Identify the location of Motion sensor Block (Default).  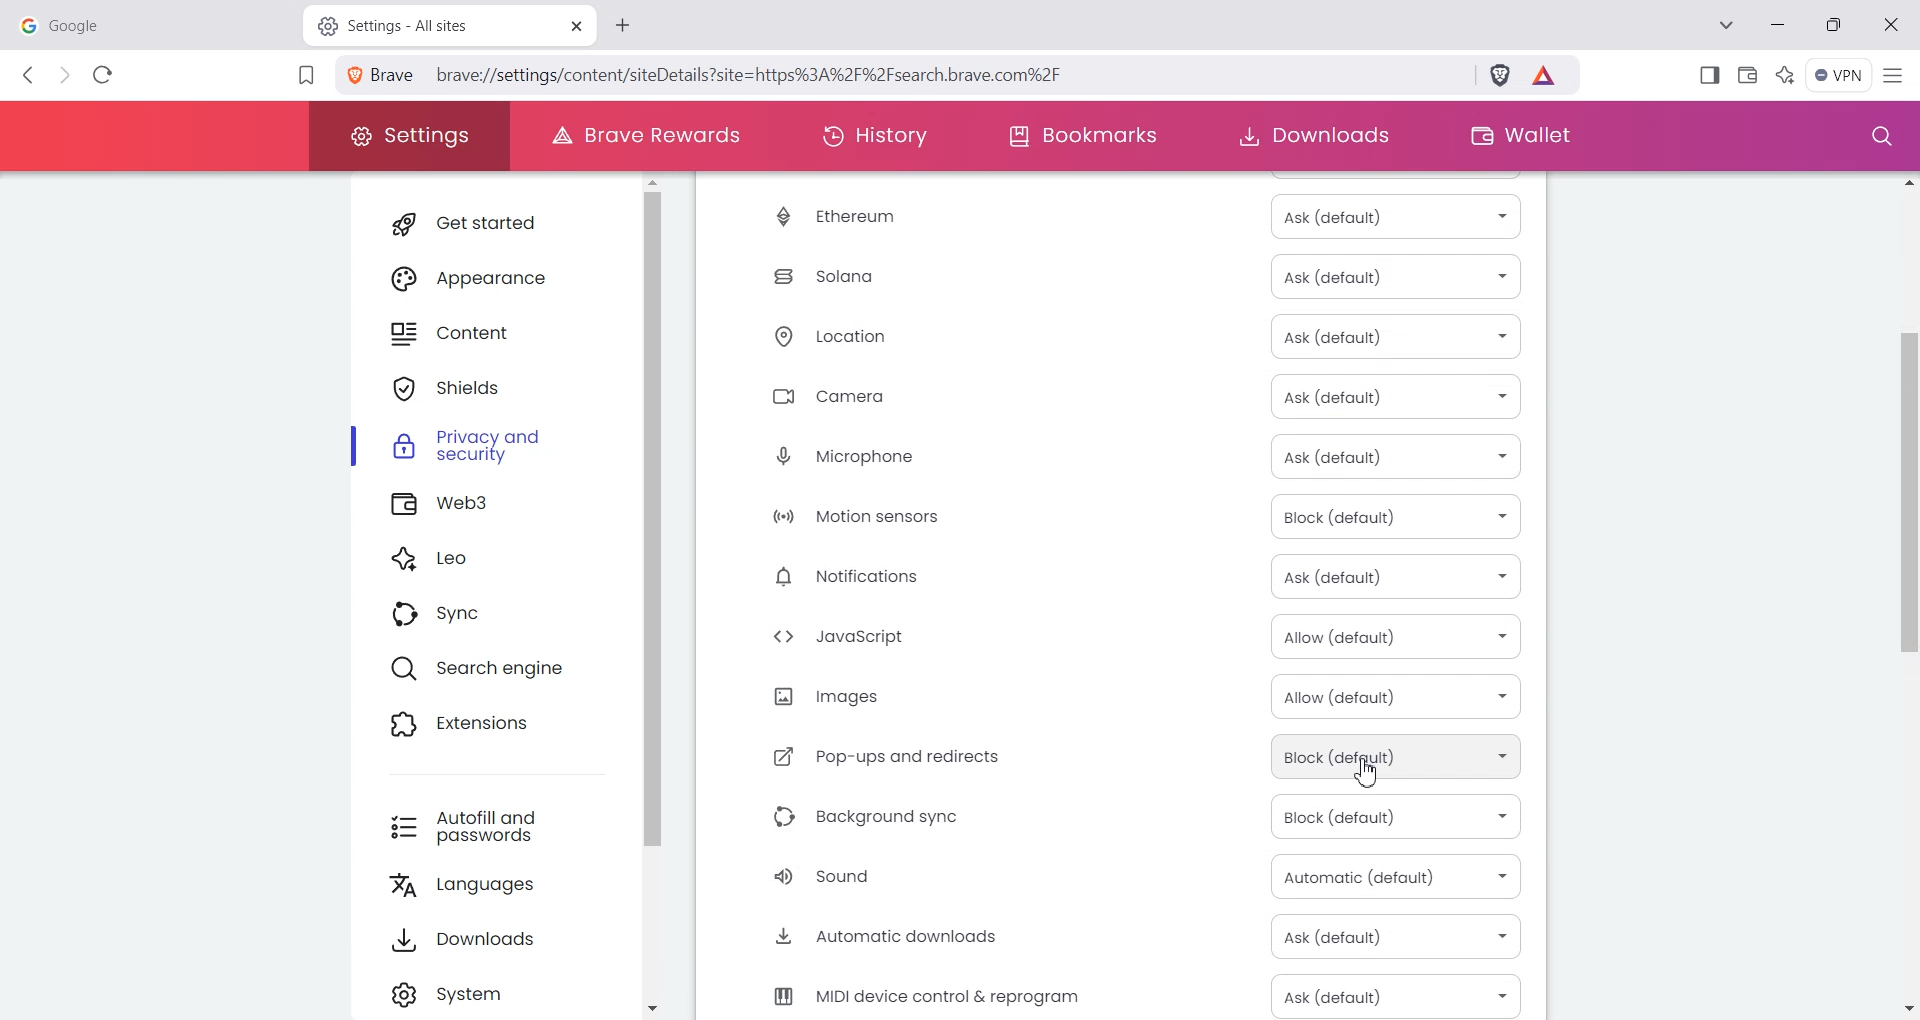
(1126, 516).